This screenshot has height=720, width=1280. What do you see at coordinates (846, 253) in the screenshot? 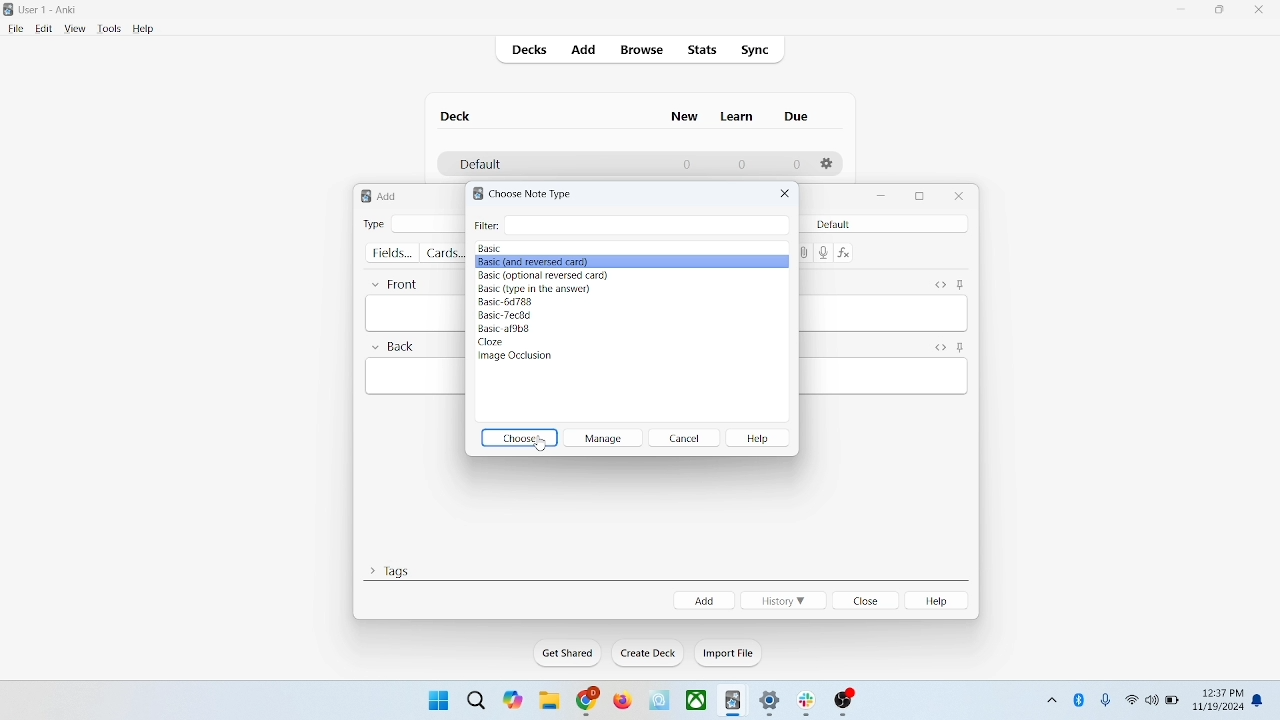
I see `function` at bounding box center [846, 253].